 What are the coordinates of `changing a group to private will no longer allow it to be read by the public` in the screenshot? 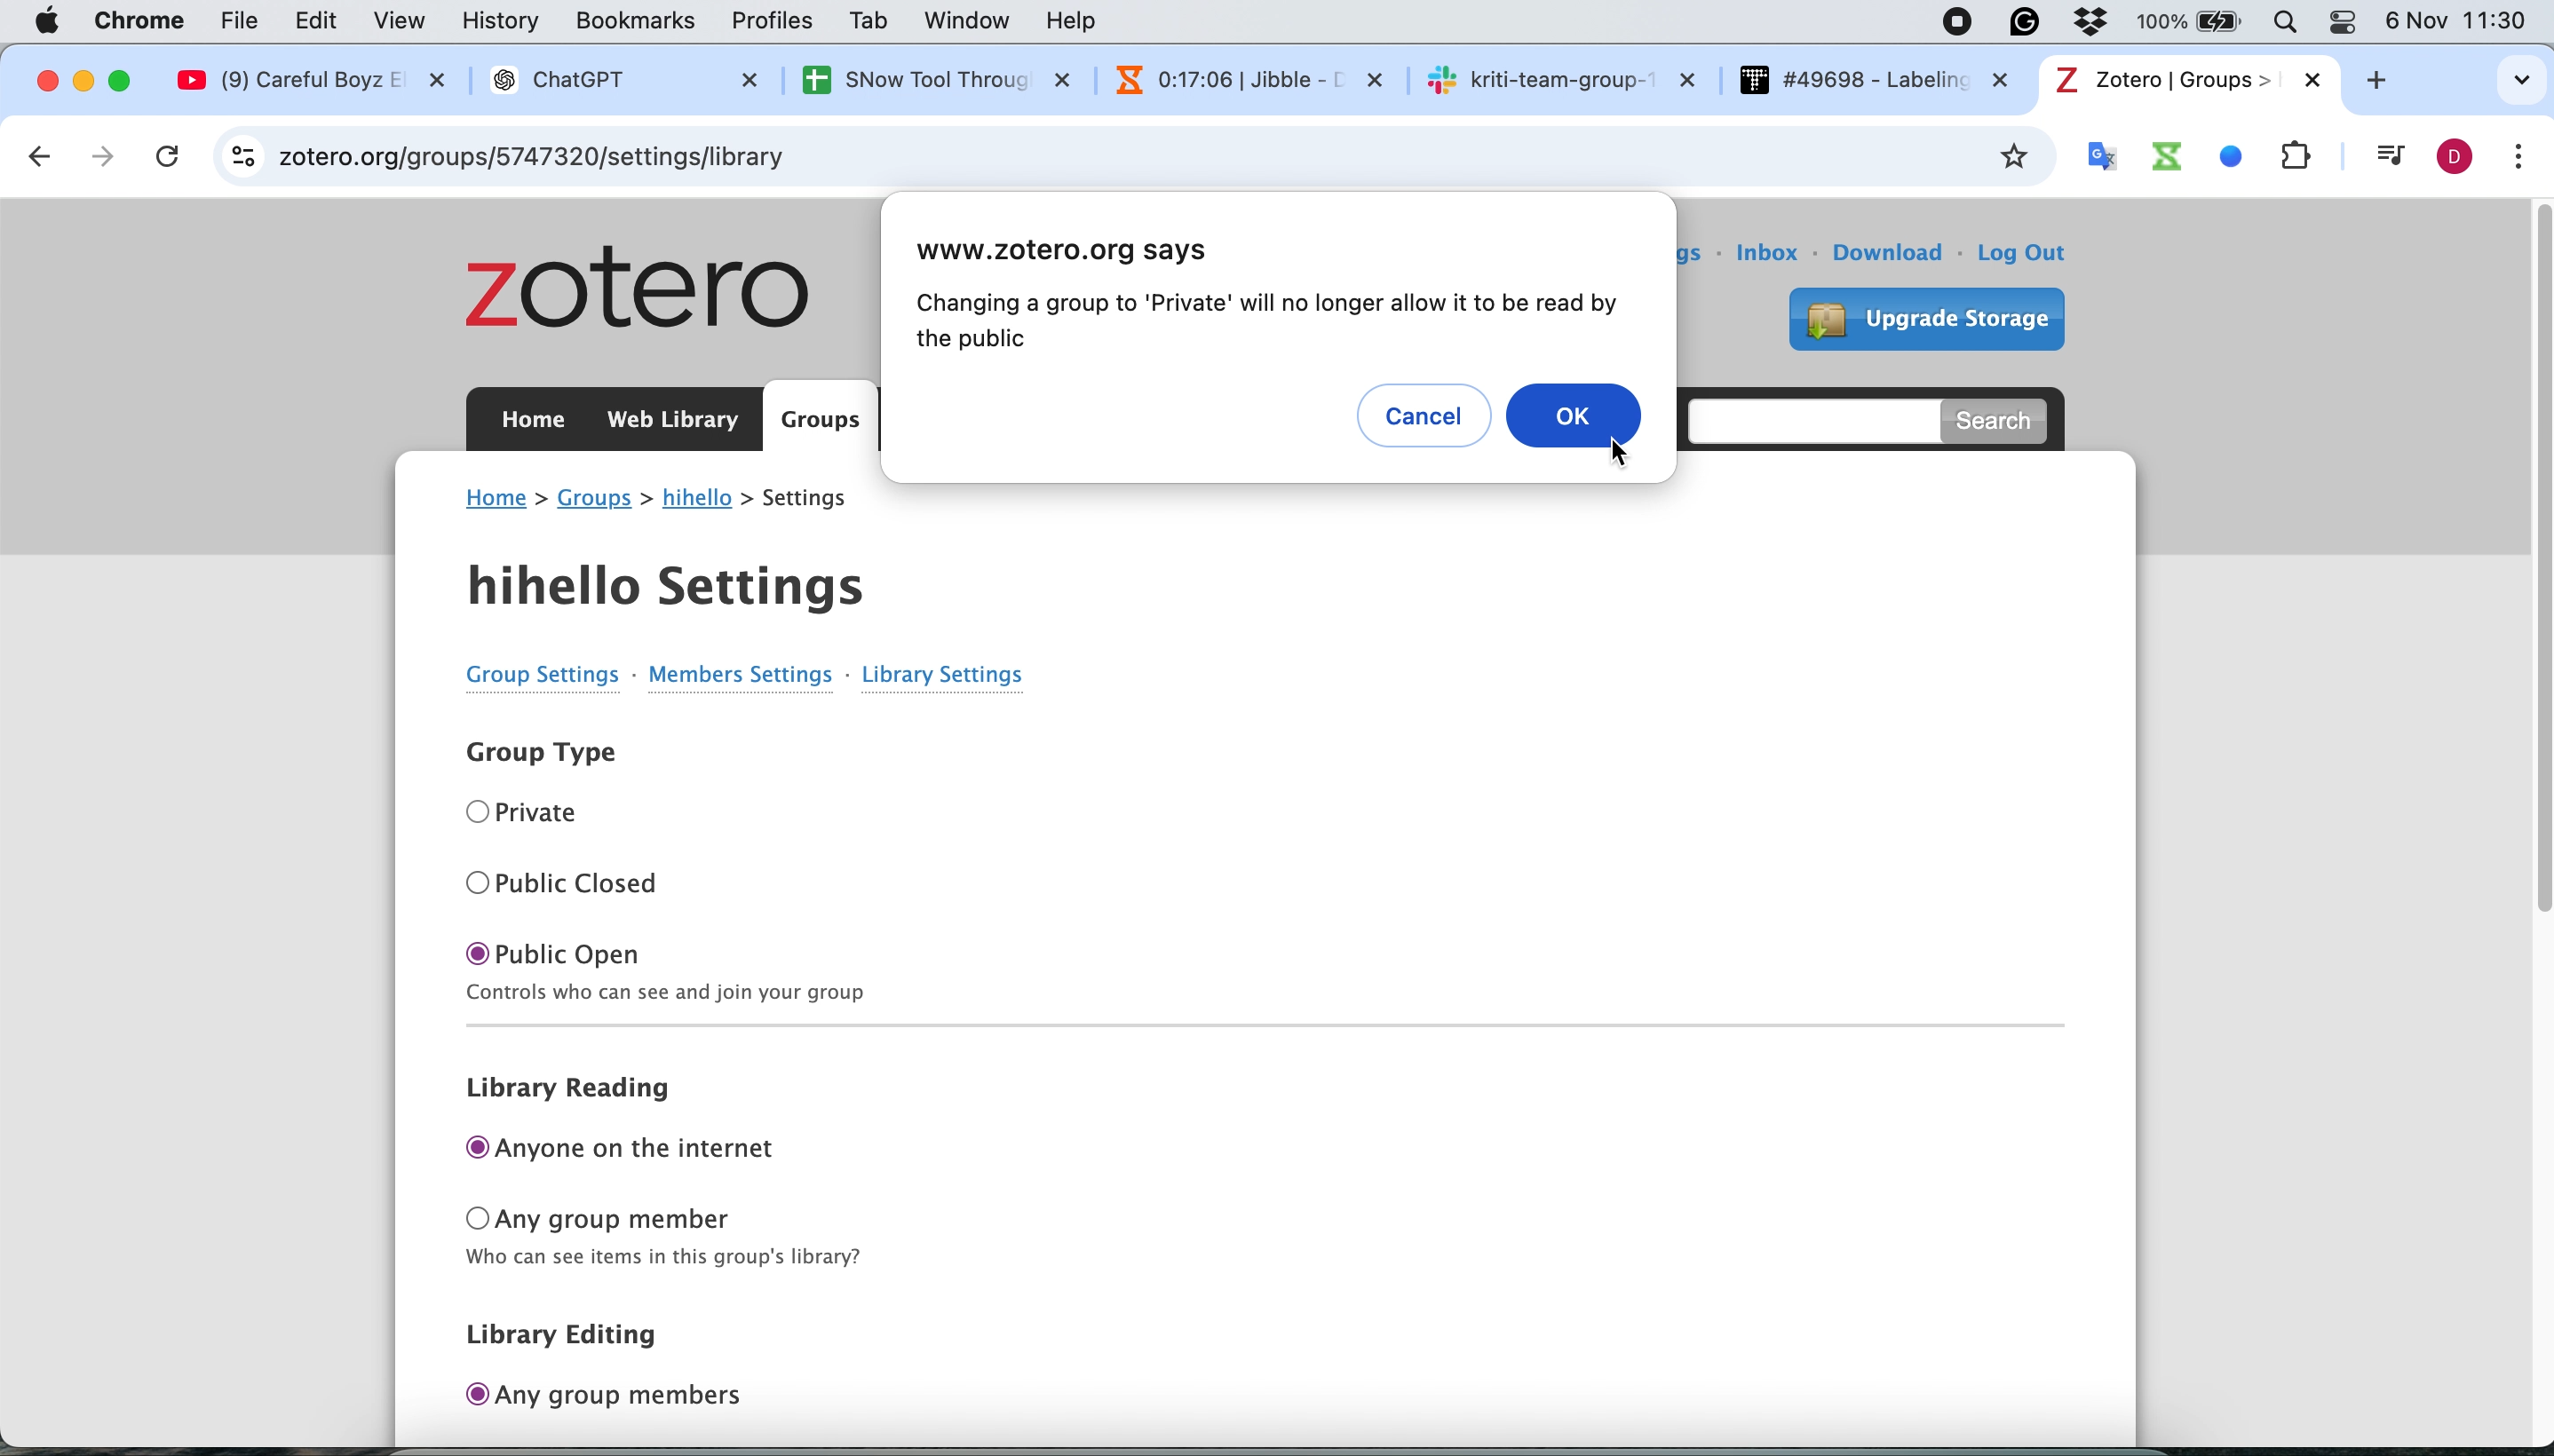 It's located at (1262, 323).